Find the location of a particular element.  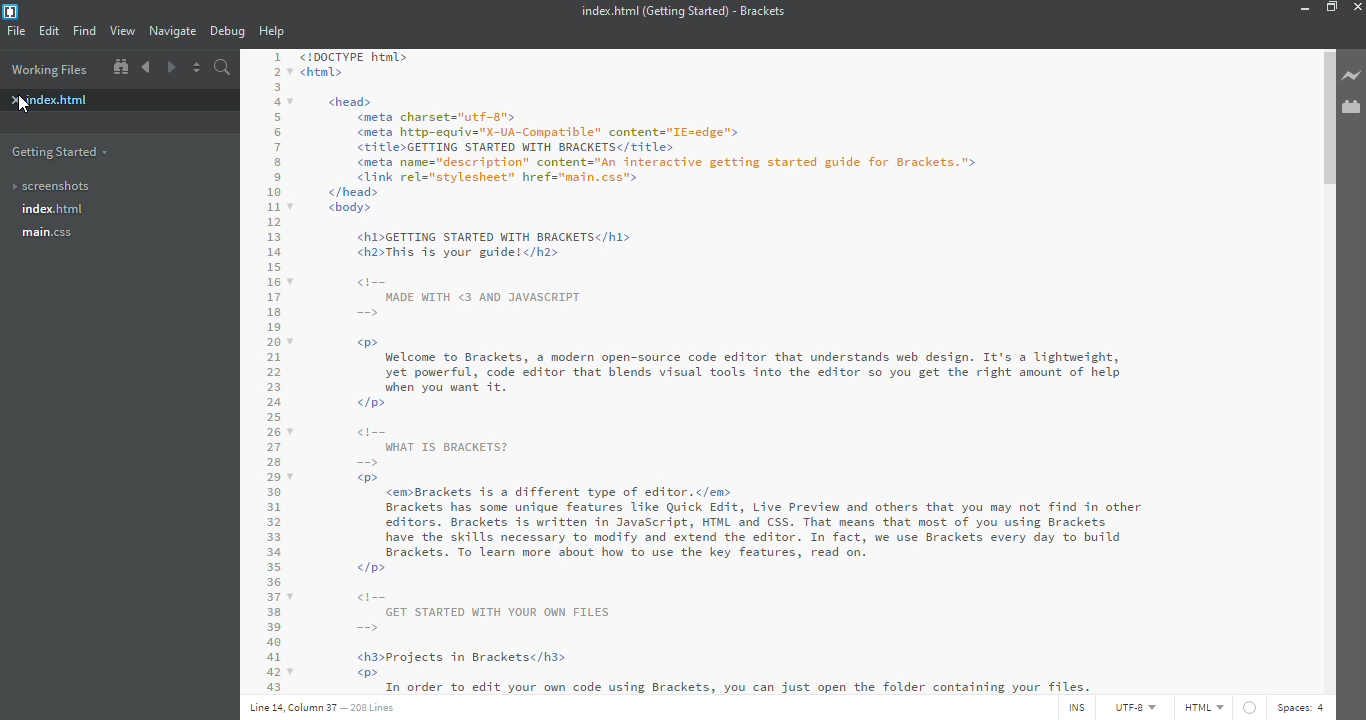

index.html is located at coordinates (57, 212).